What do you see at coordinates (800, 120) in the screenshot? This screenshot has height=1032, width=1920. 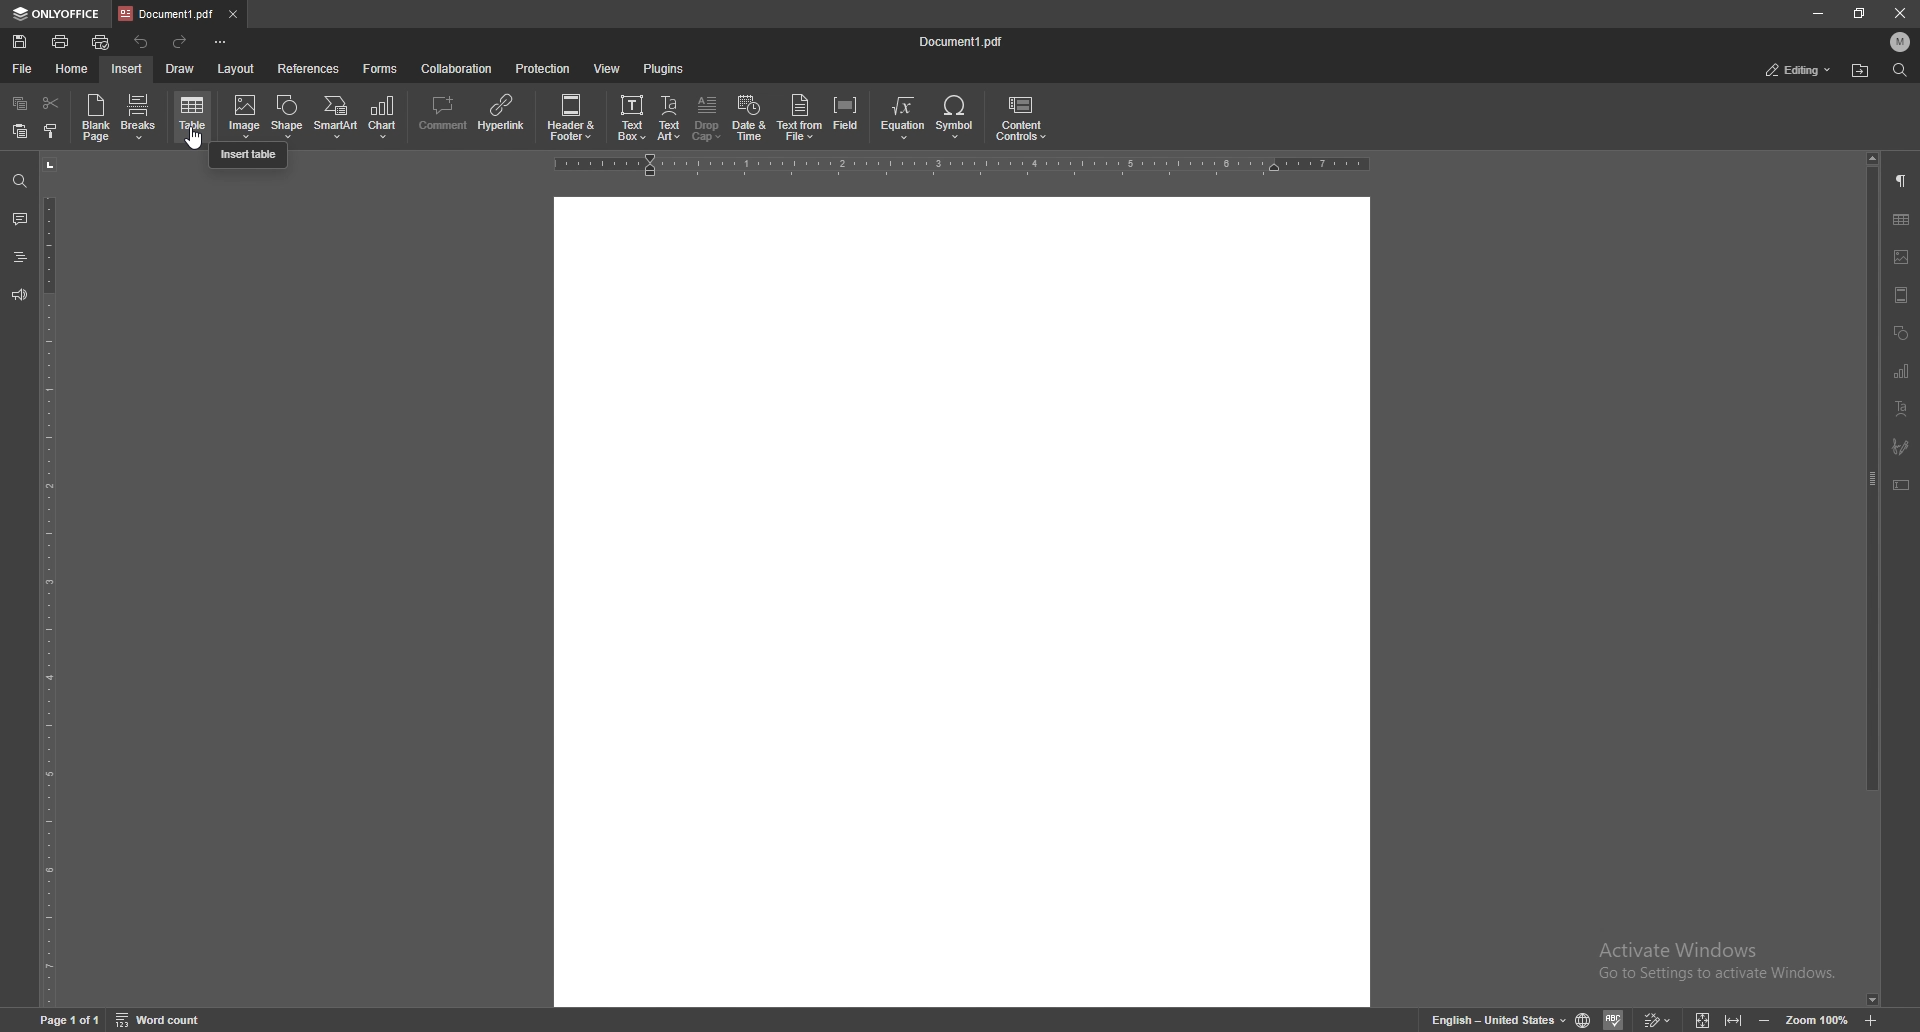 I see `text from file` at bounding box center [800, 120].